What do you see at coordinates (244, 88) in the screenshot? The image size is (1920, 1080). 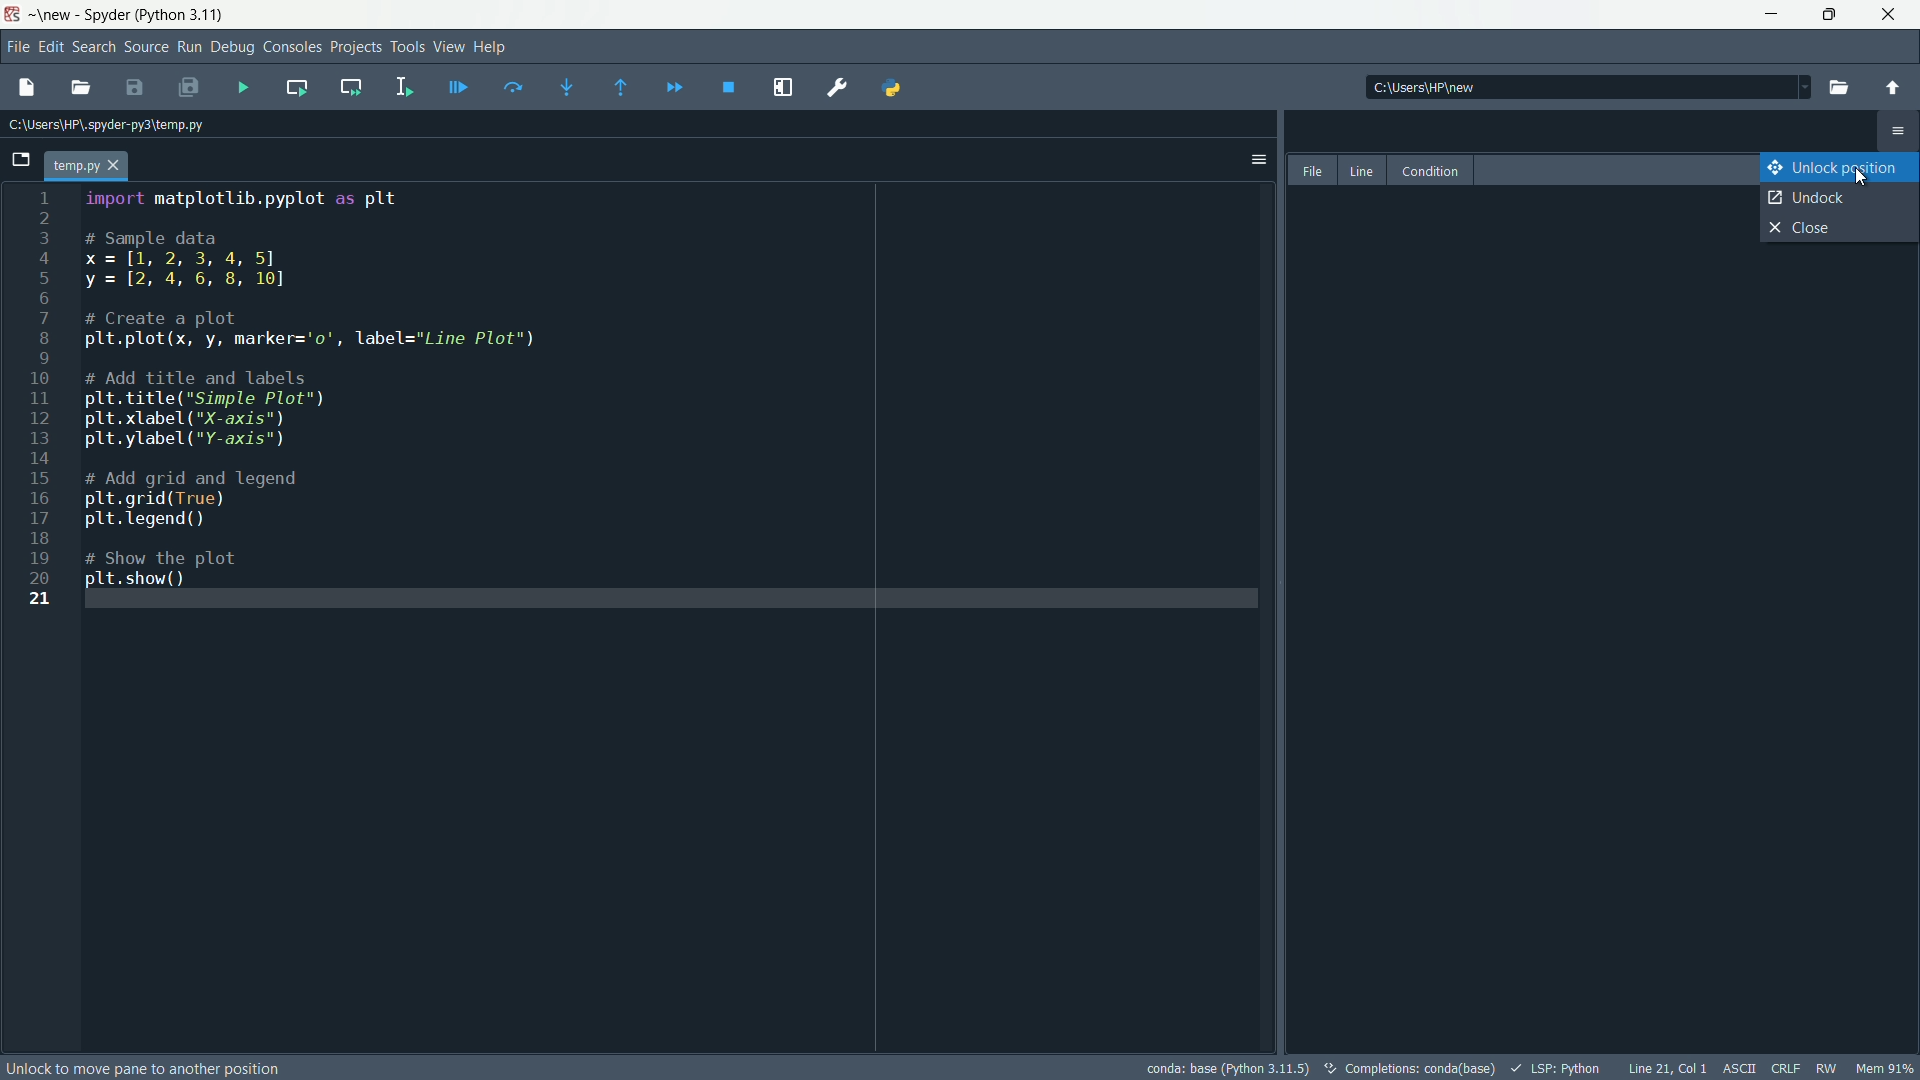 I see `run file` at bounding box center [244, 88].